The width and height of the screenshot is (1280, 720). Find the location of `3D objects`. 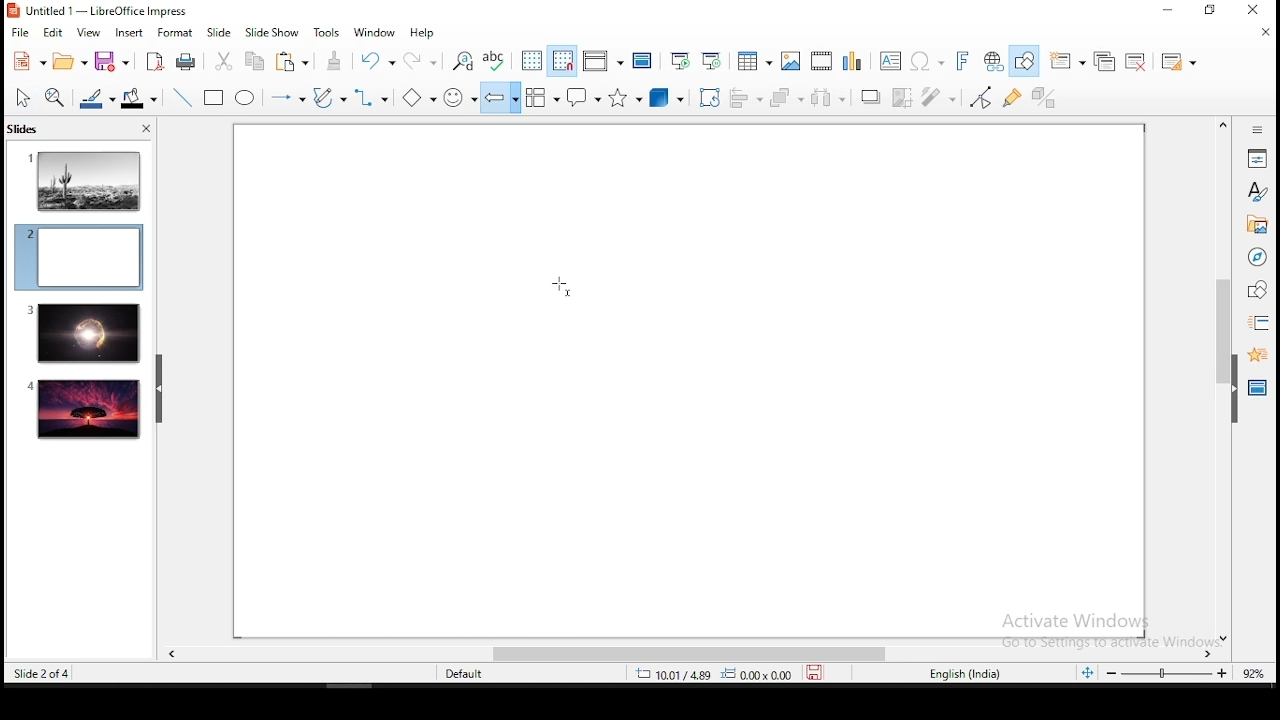

3D objects is located at coordinates (668, 98).